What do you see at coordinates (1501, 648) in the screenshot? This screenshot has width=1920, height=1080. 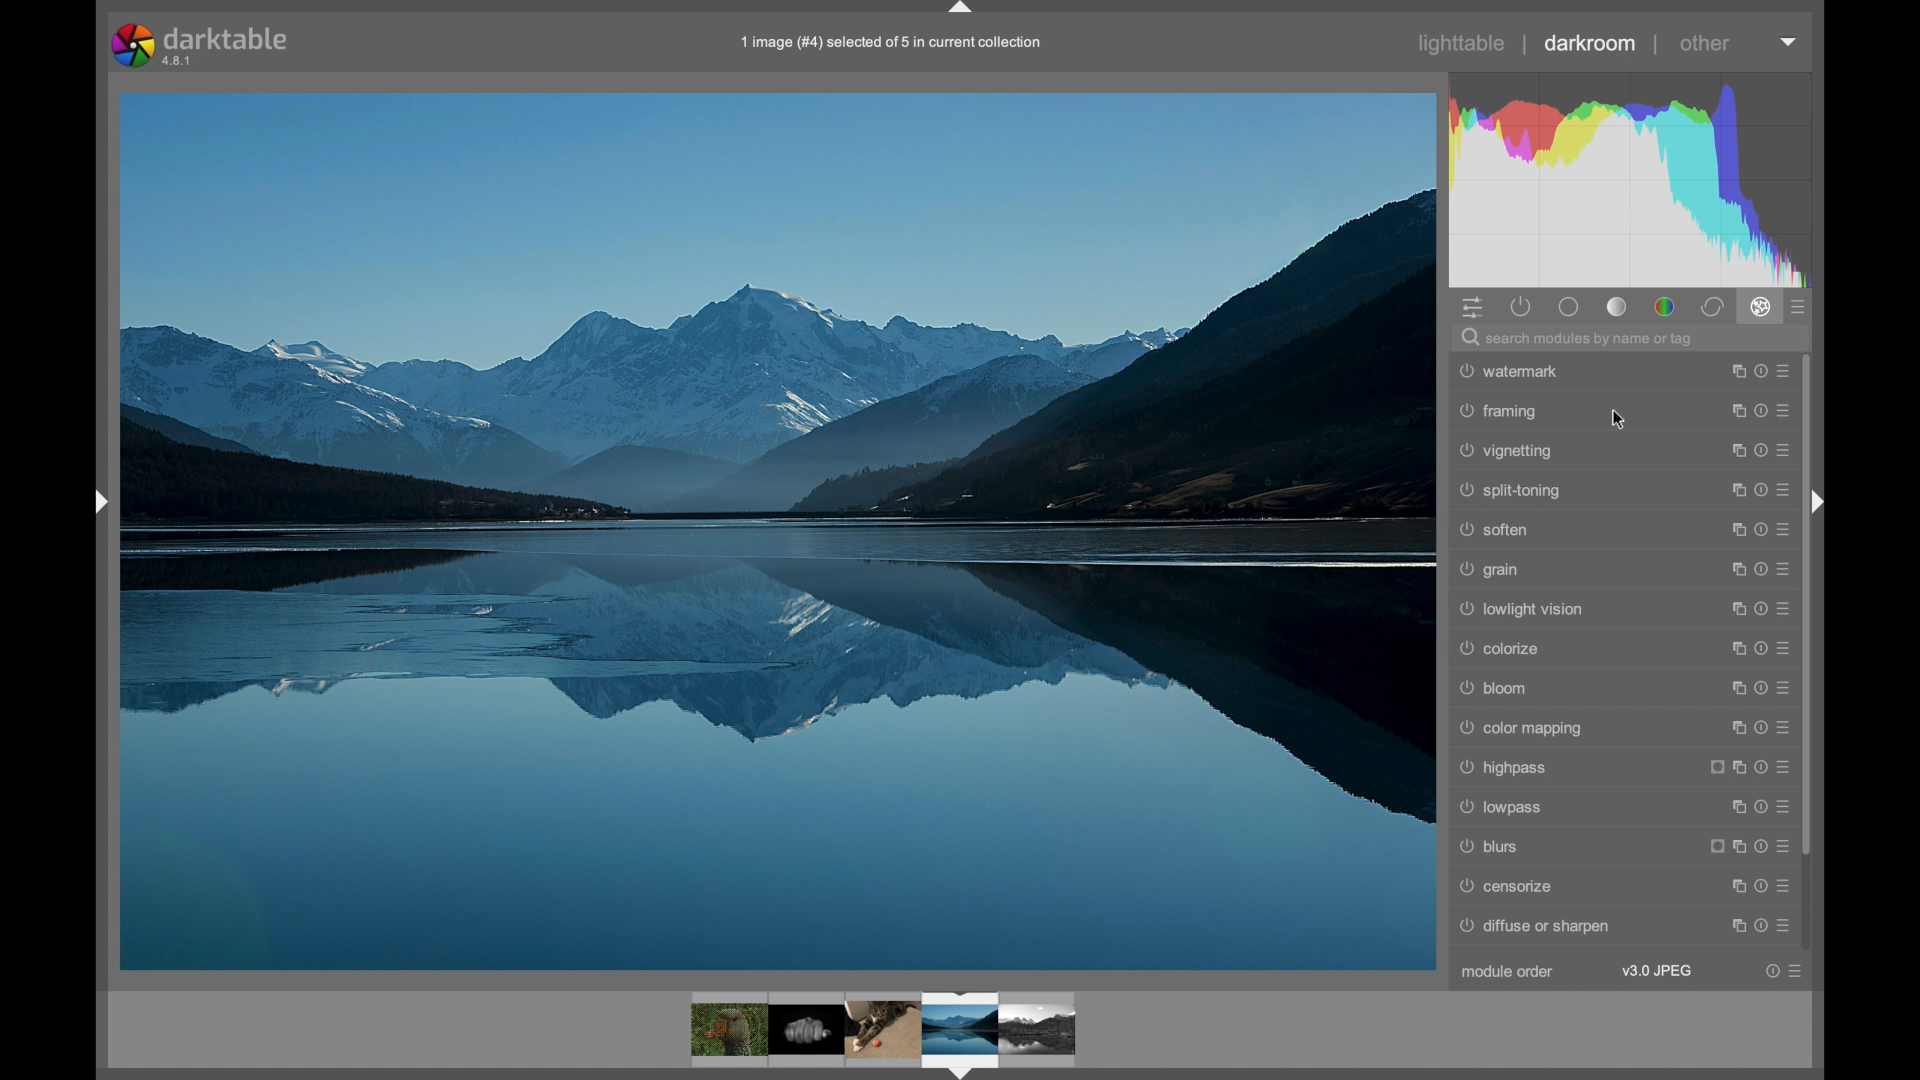 I see `colorize` at bounding box center [1501, 648].